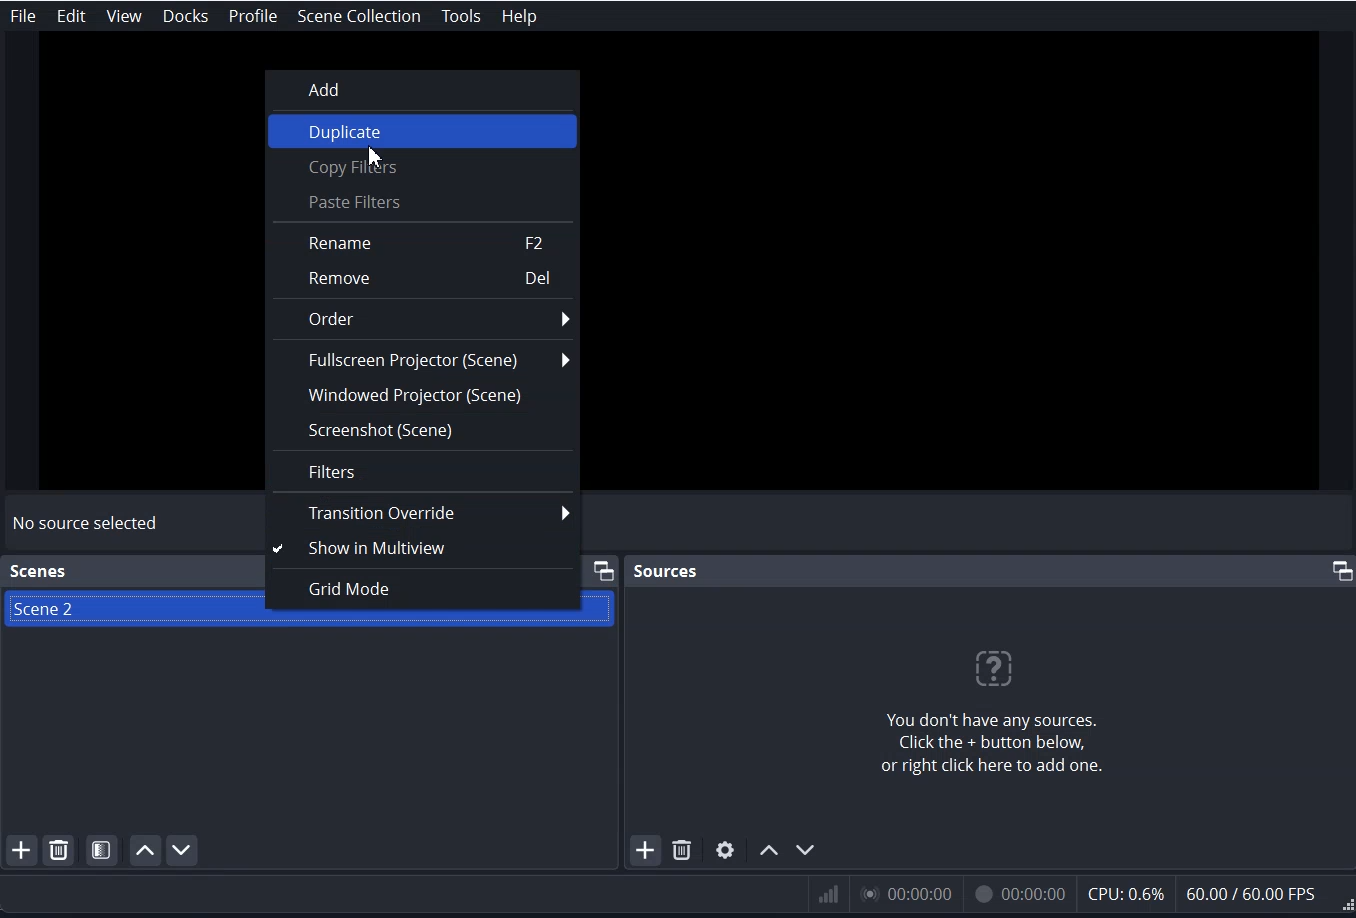  Describe the element at coordinates (770, 849) in the screenshot. I see `Move Source Up` at that location.